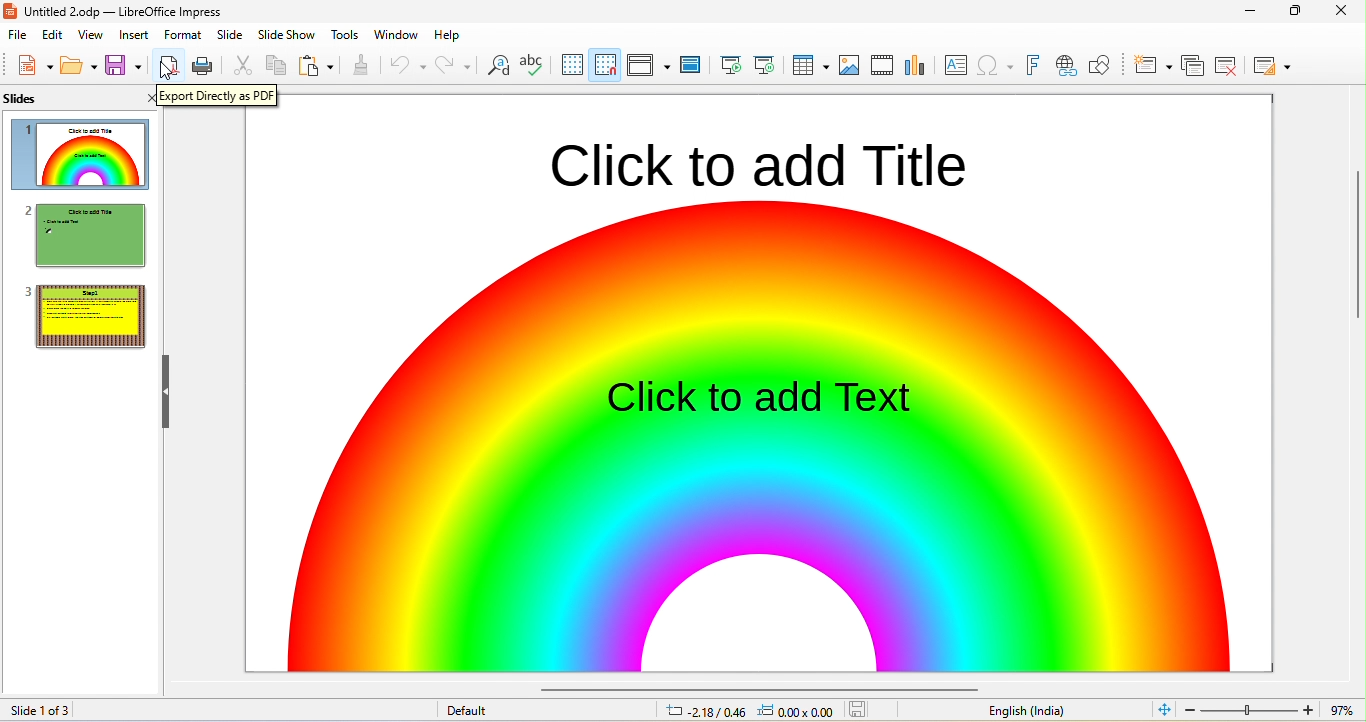 This screenshot has width=1366, height=722. What do you see at coordinates (162, 391) in the screenshot?
I see `hide` at bounding box center [162, 391].